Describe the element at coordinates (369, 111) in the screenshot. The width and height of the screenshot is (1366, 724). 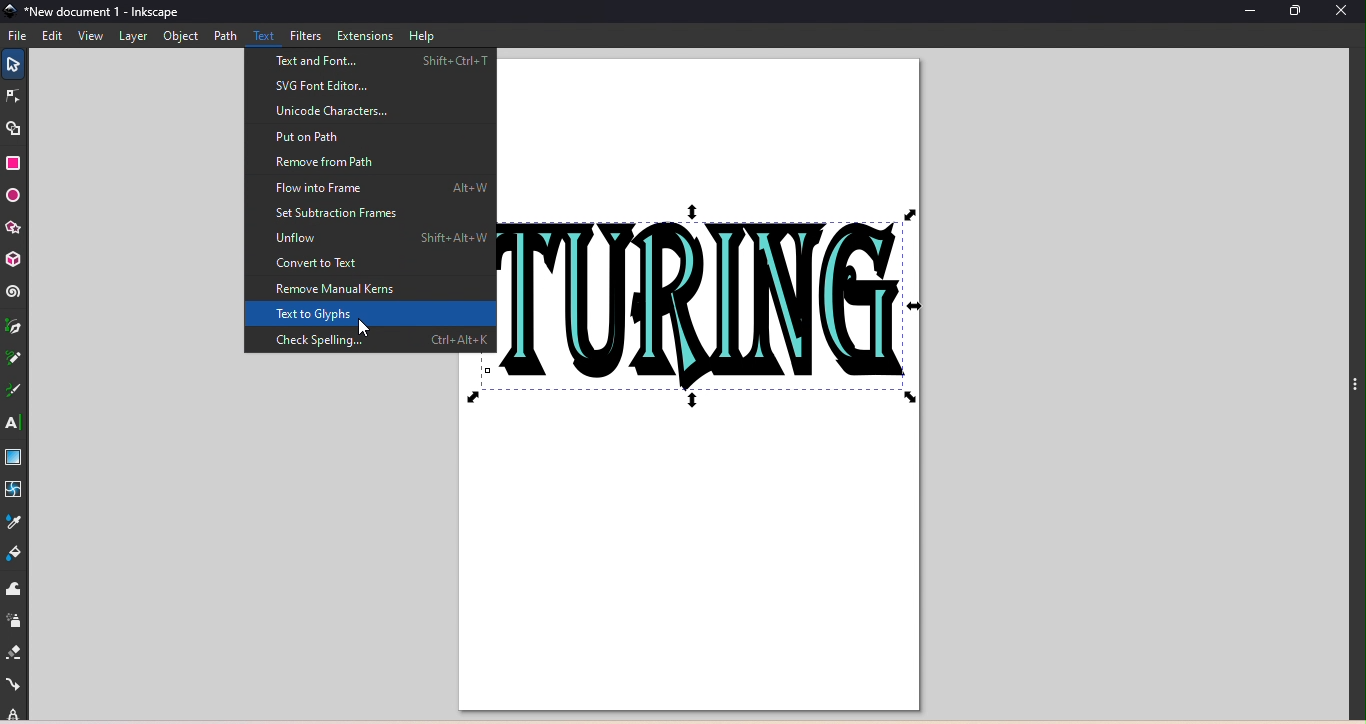
I see `Unicode characters` at that location.